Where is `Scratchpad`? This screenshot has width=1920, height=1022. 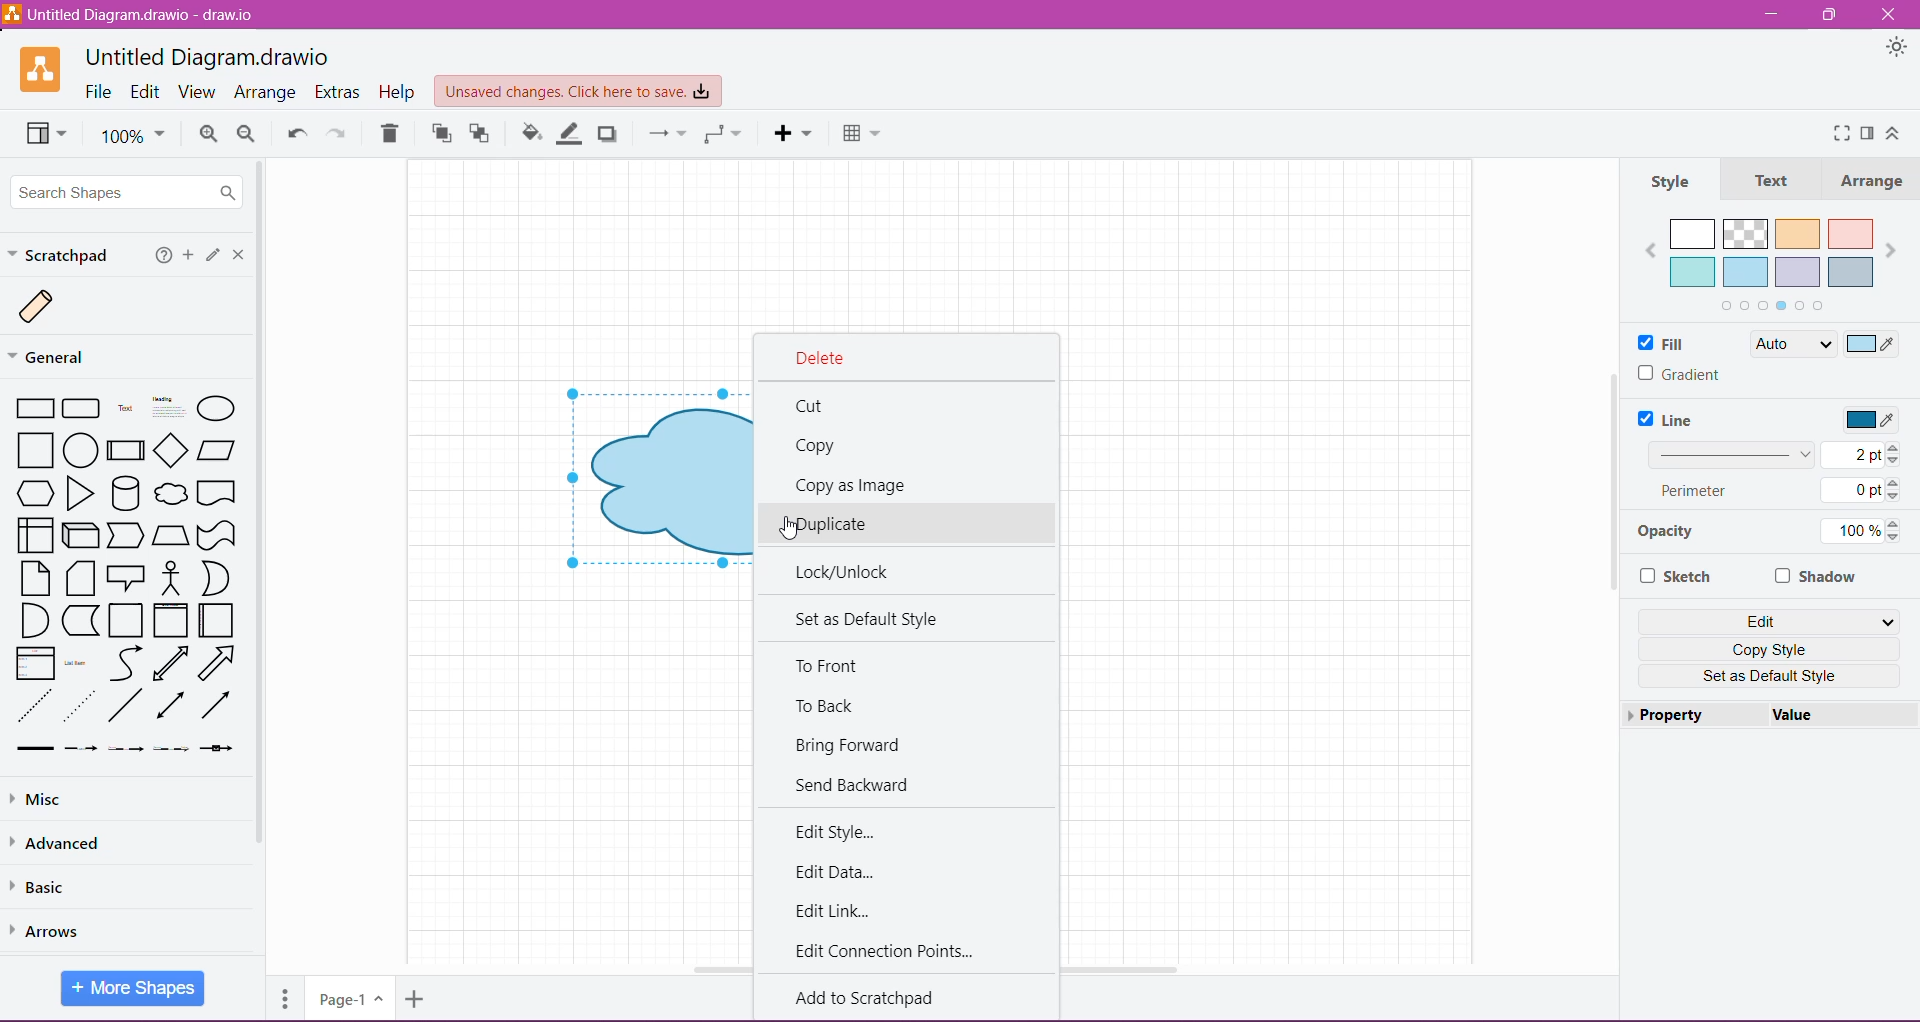 Scratchpad is located at coordinates (62, 255).